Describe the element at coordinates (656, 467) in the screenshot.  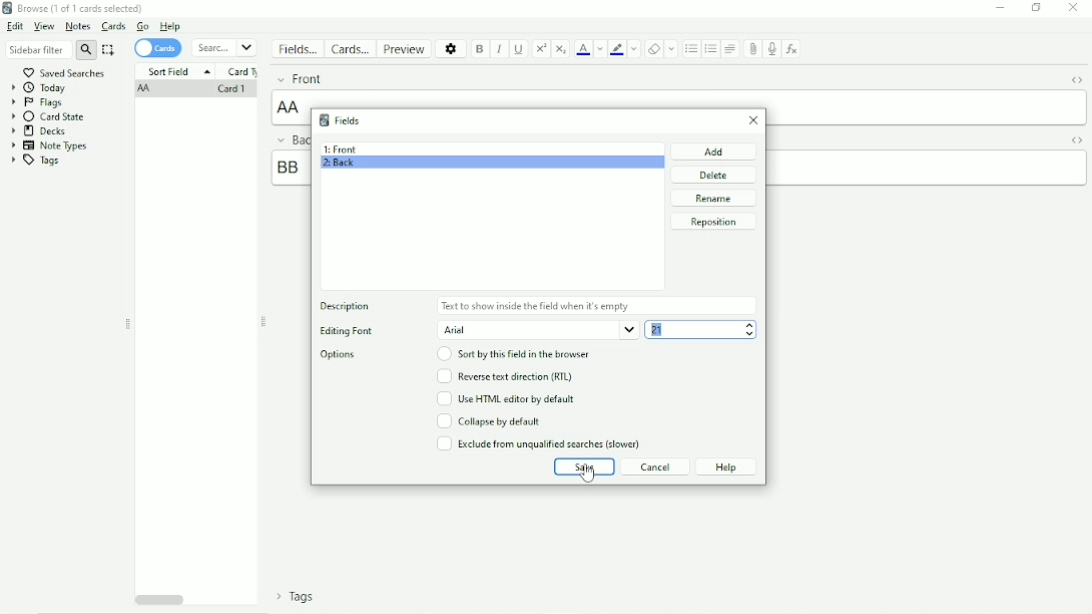
I see `Cancel` at that location.